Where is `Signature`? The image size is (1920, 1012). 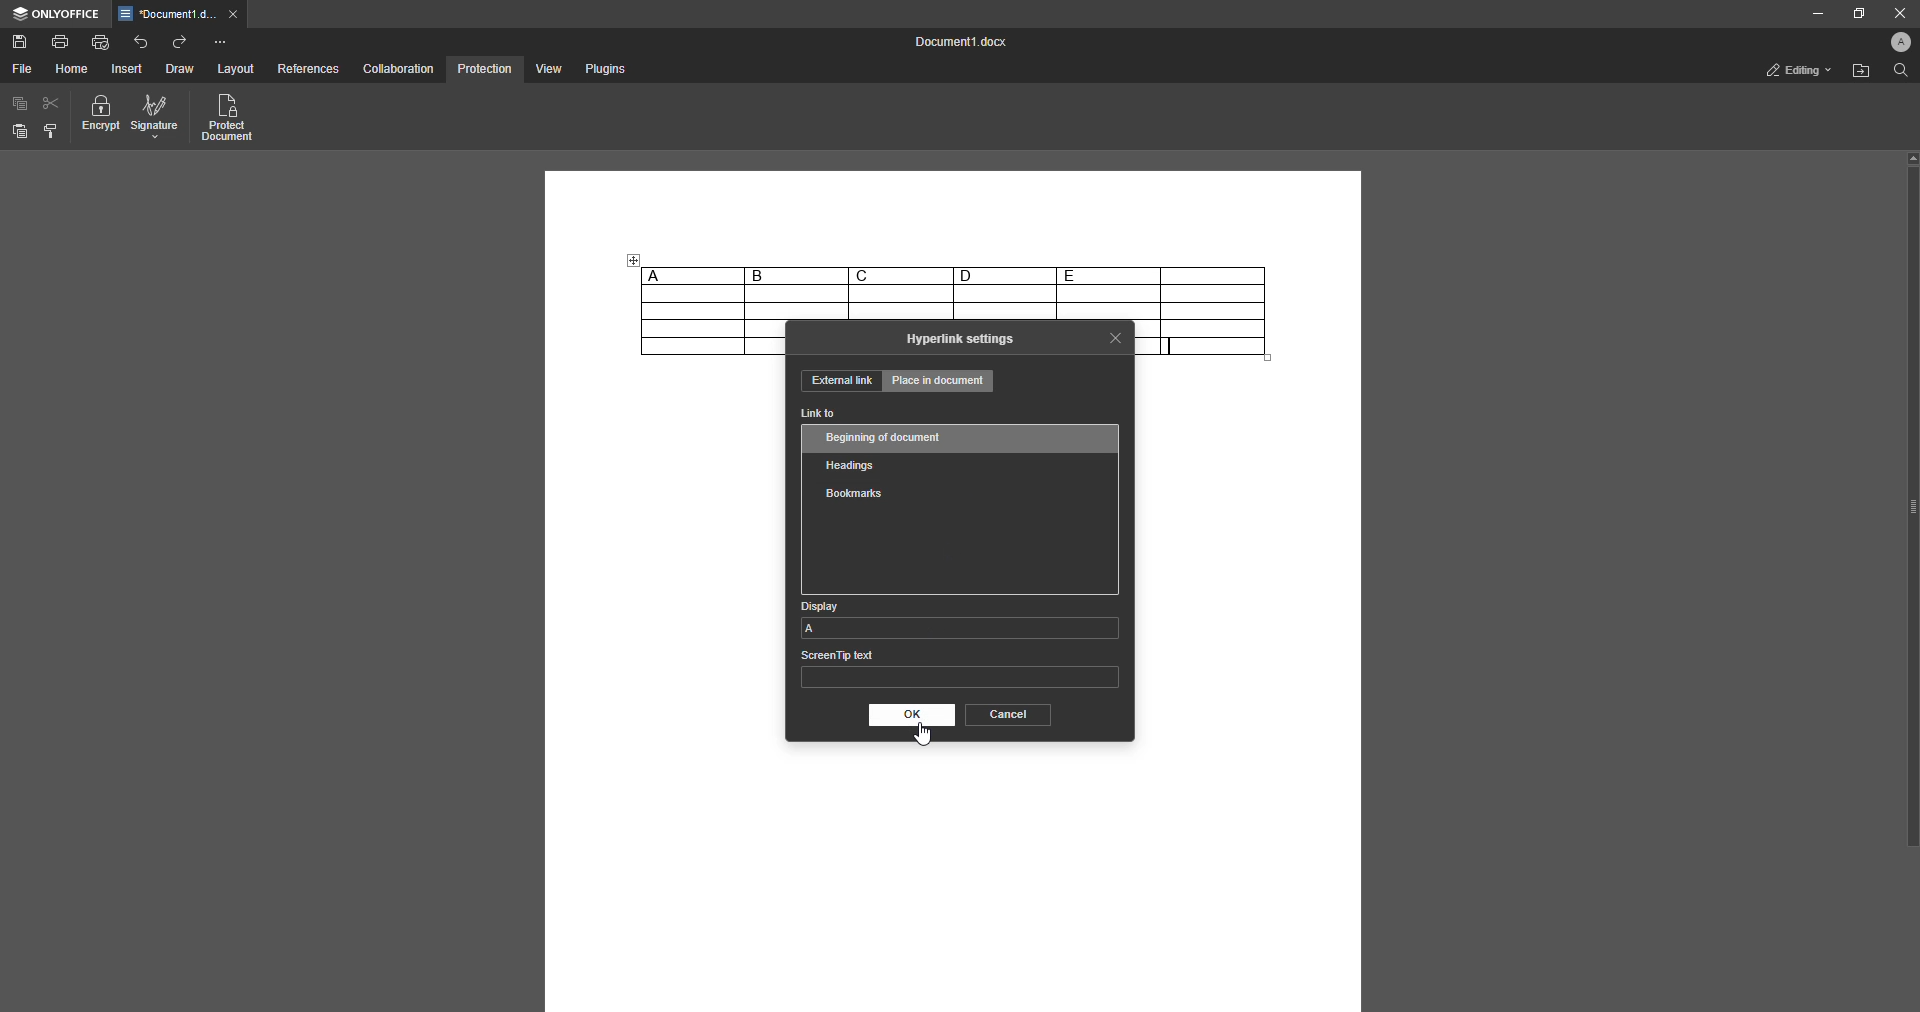
Signature is located at coordinates (155, 118).